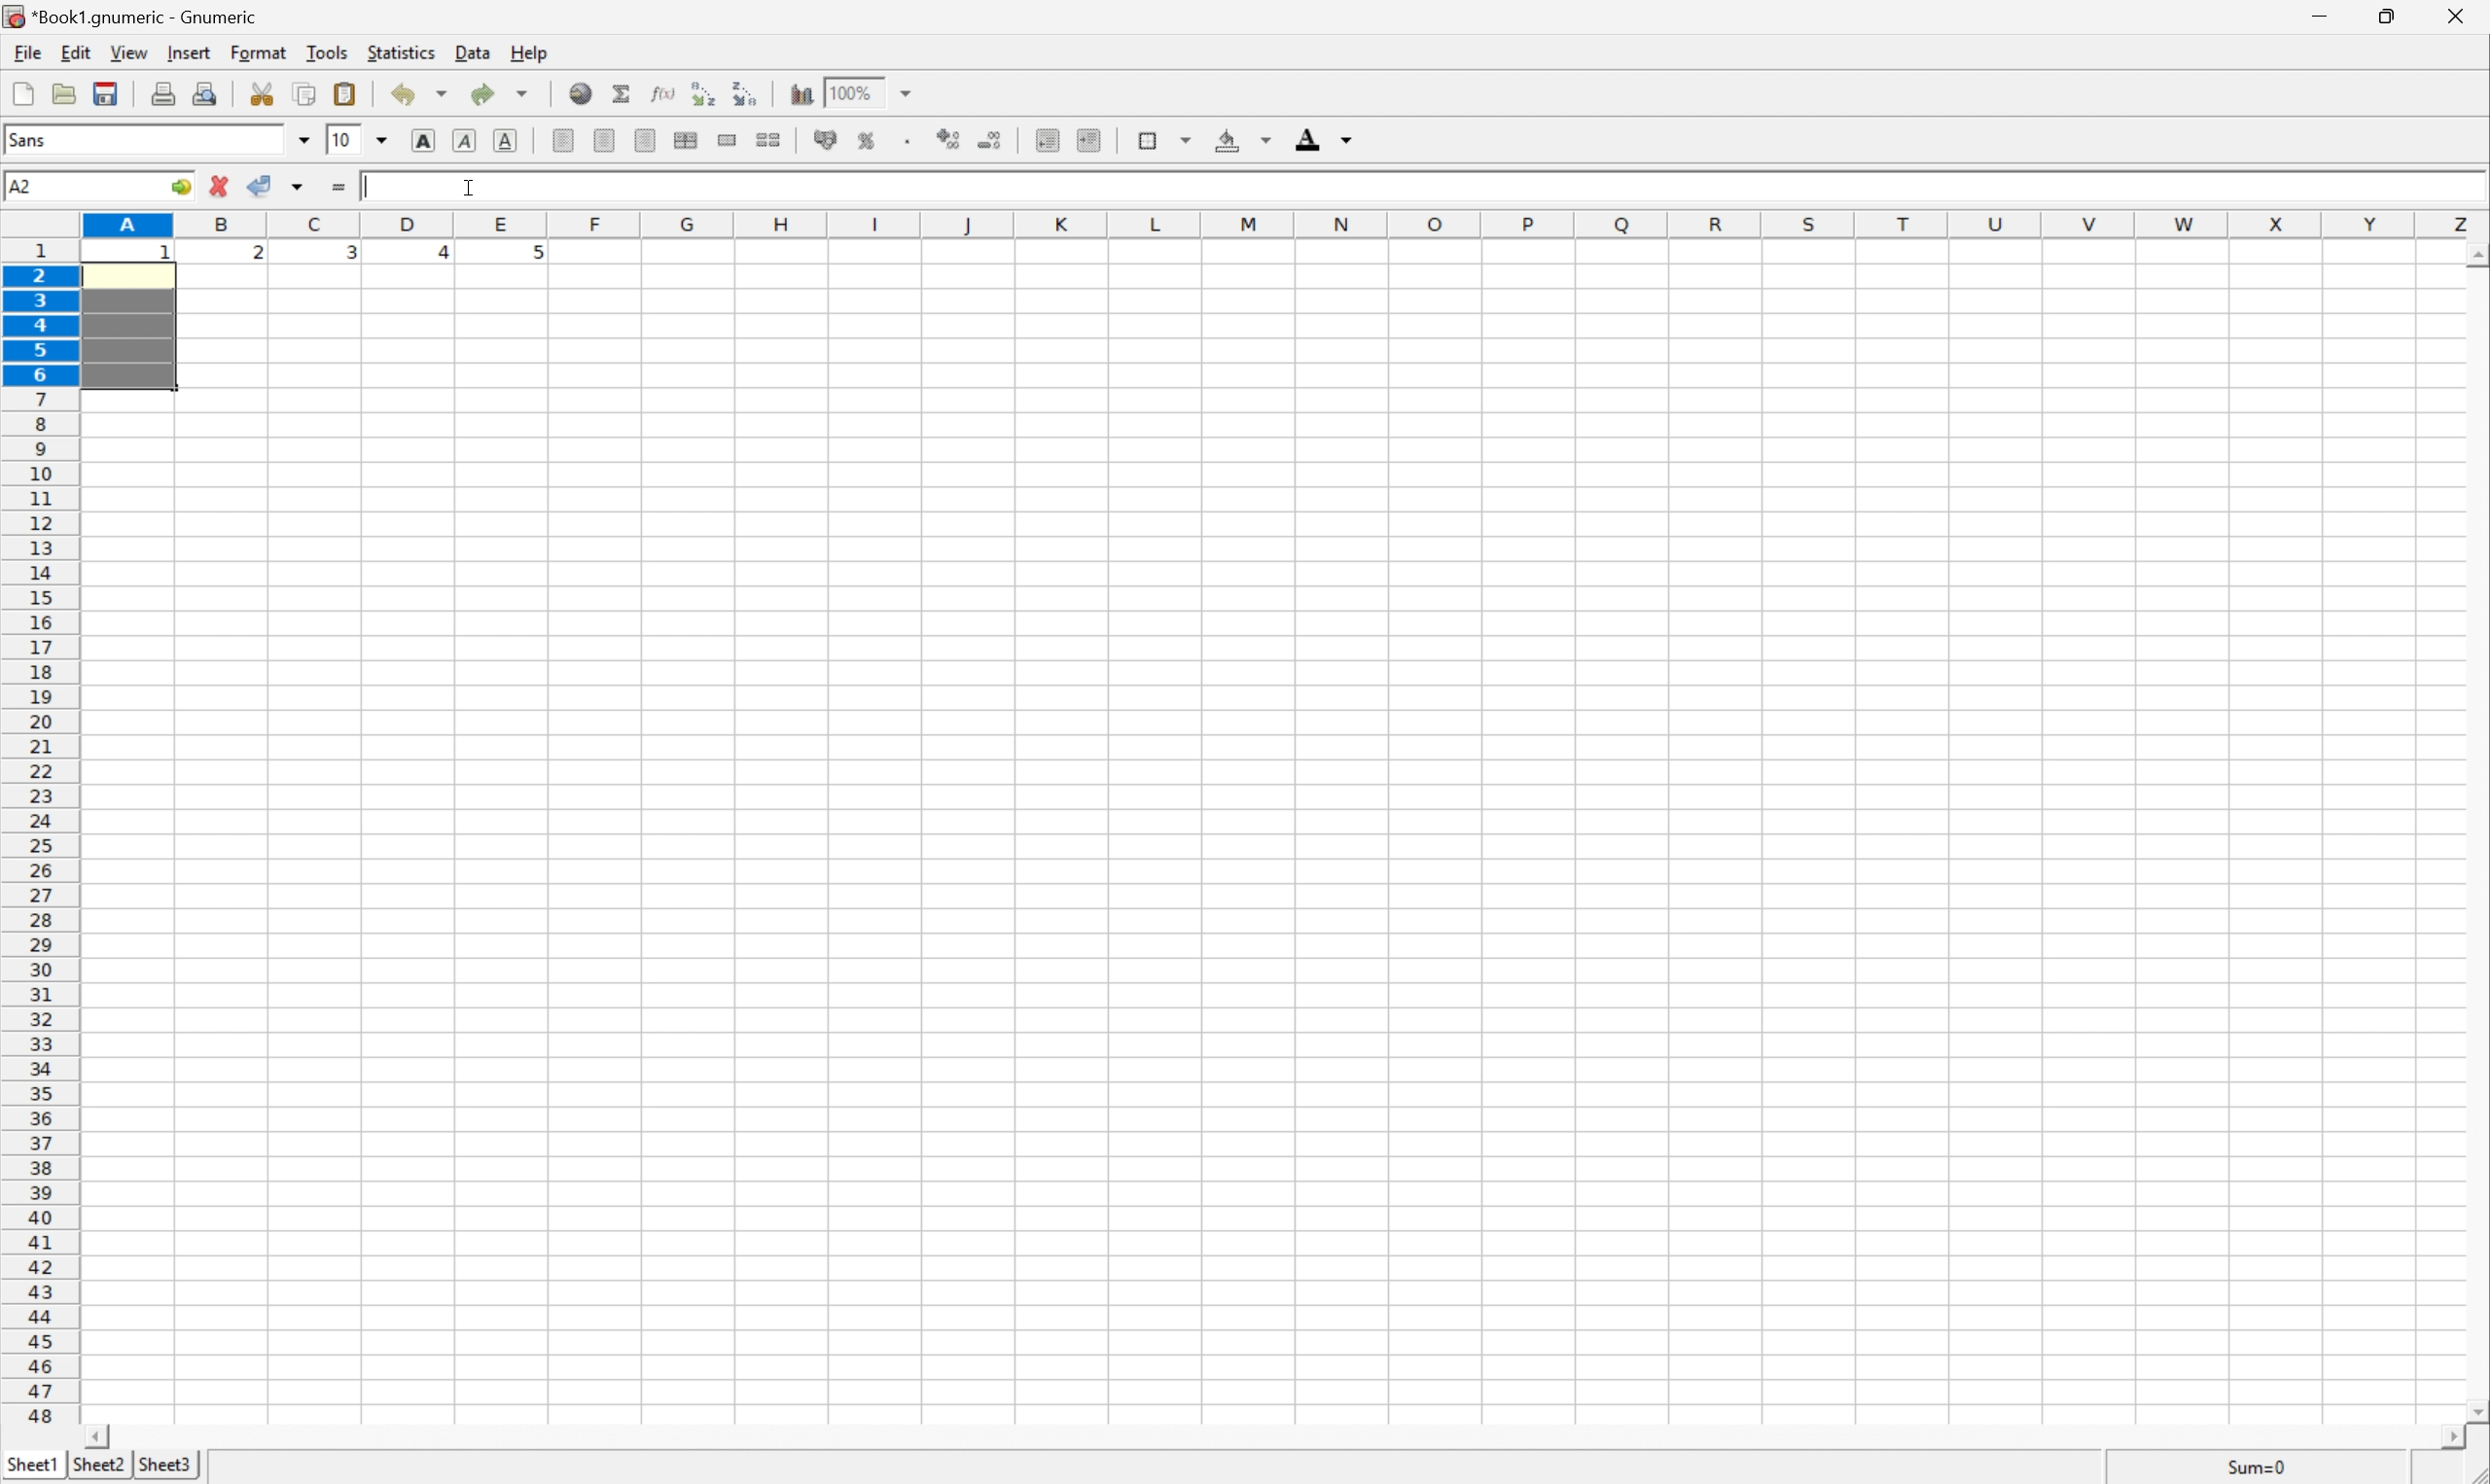 Image resolution: width=2490 pixels, height=1484 pixels. Describe the element at coordinates (607, 138) in the screenshot. I see `center horizontally` at that location.